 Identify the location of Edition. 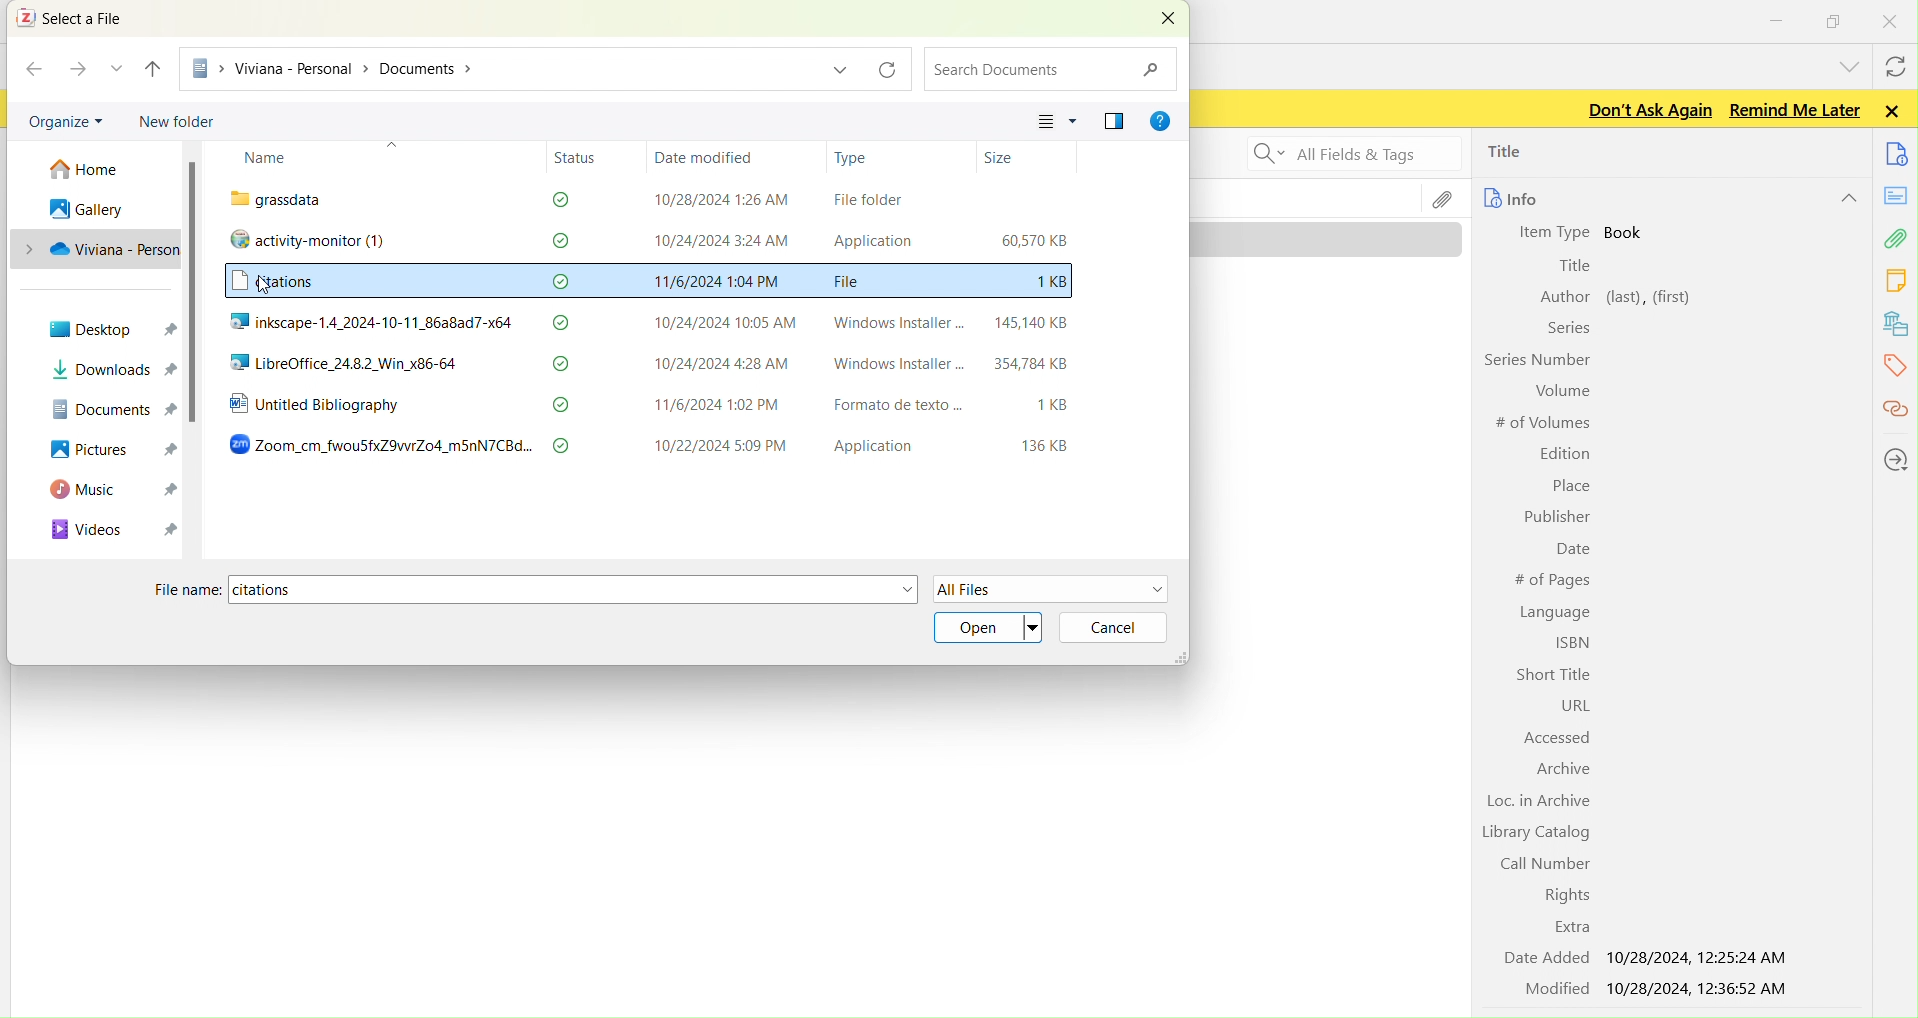
(1560, 452).